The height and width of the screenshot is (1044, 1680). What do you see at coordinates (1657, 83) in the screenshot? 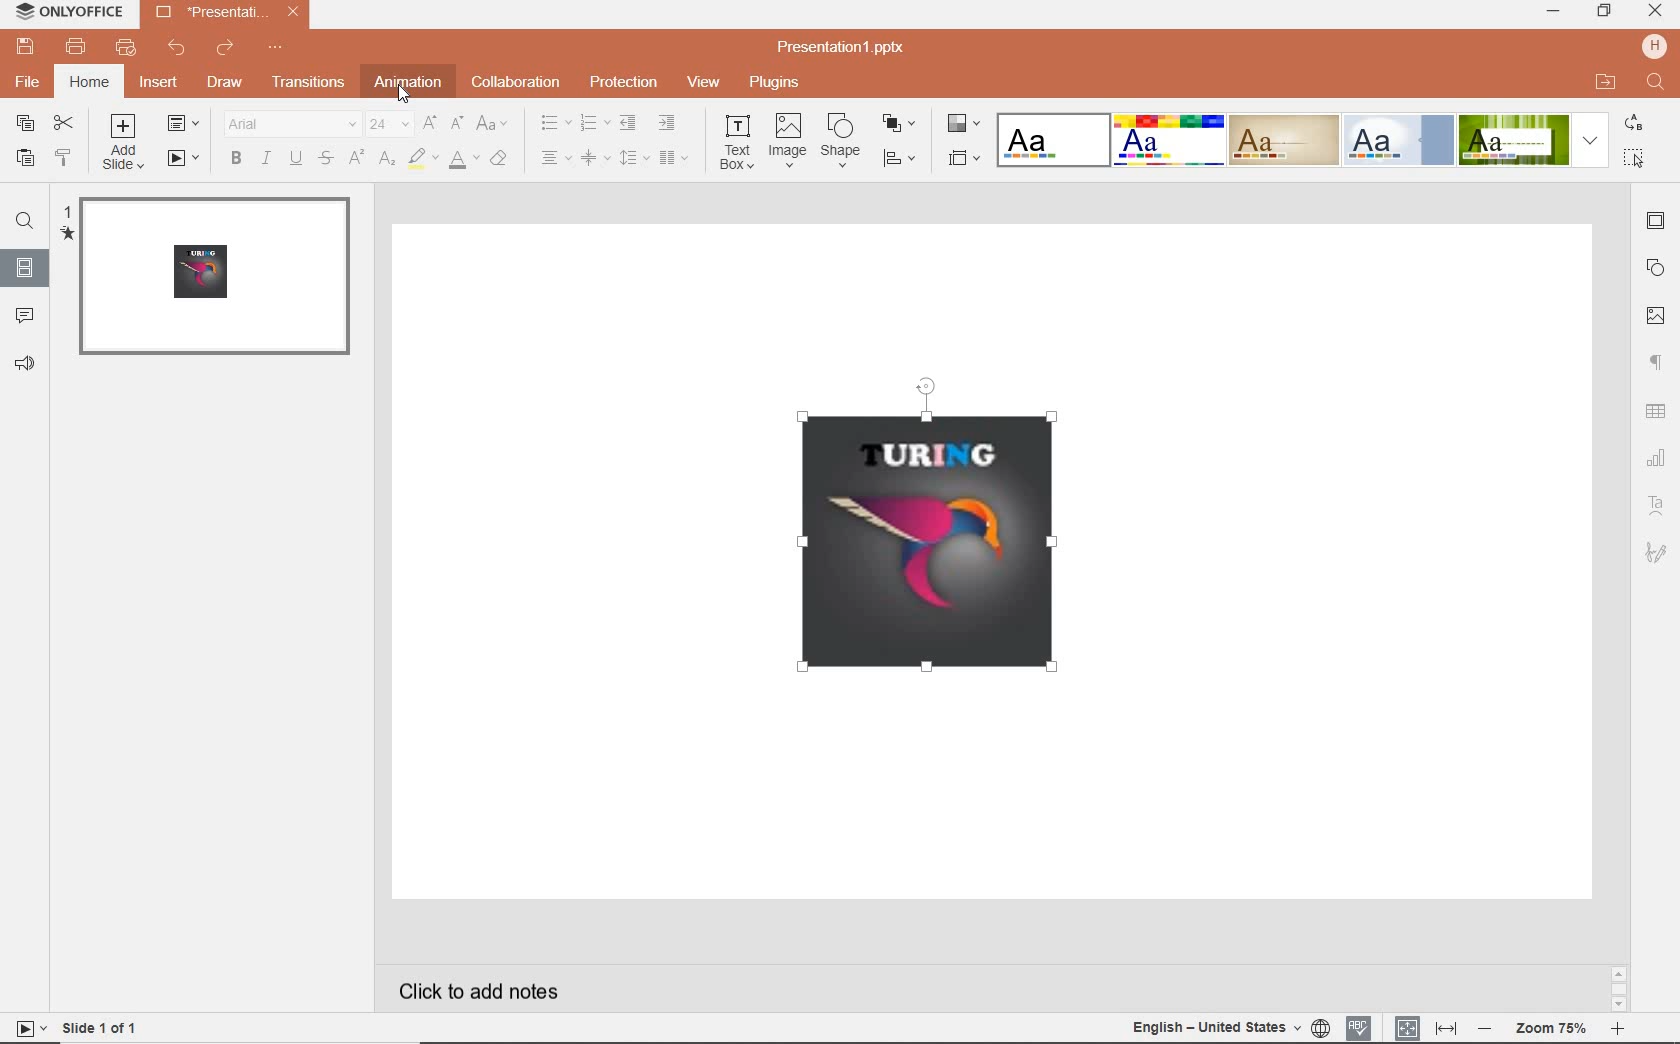
I see `find` at bounding box center [1657, 83].